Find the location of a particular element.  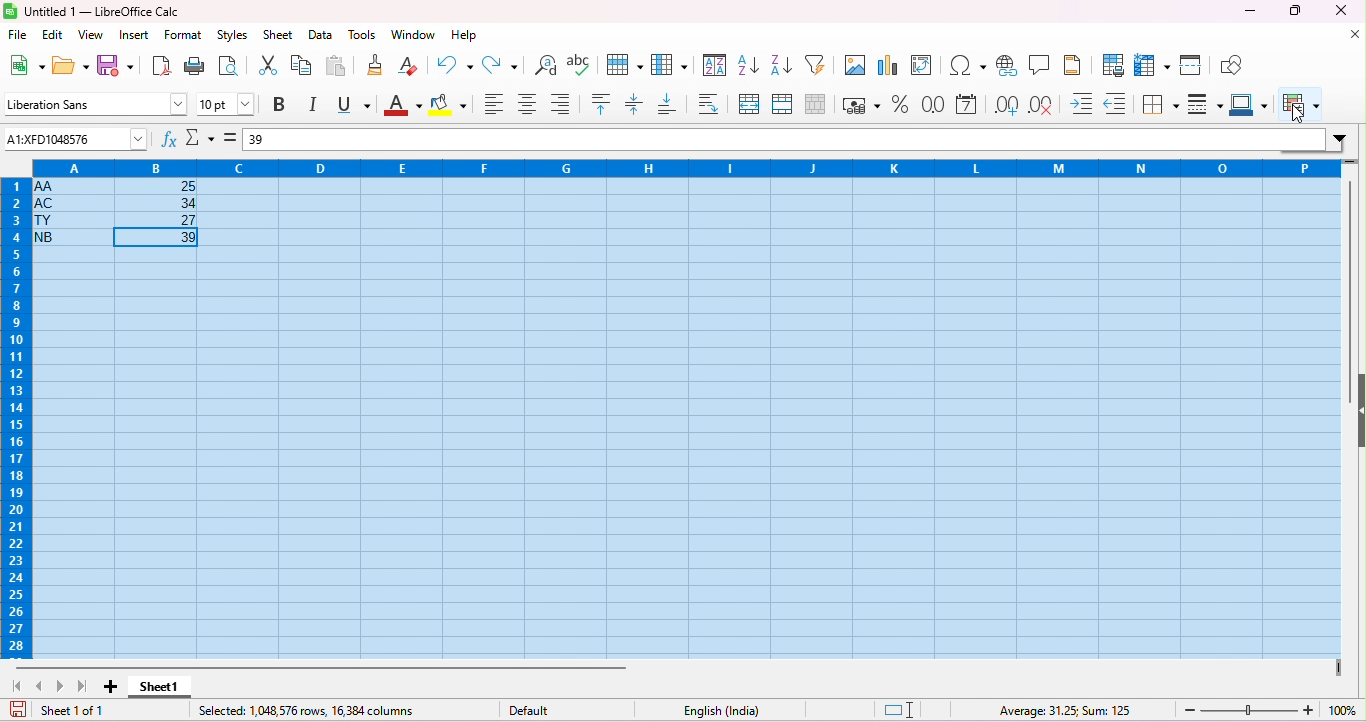

close is located at coordinates (1341, 10).